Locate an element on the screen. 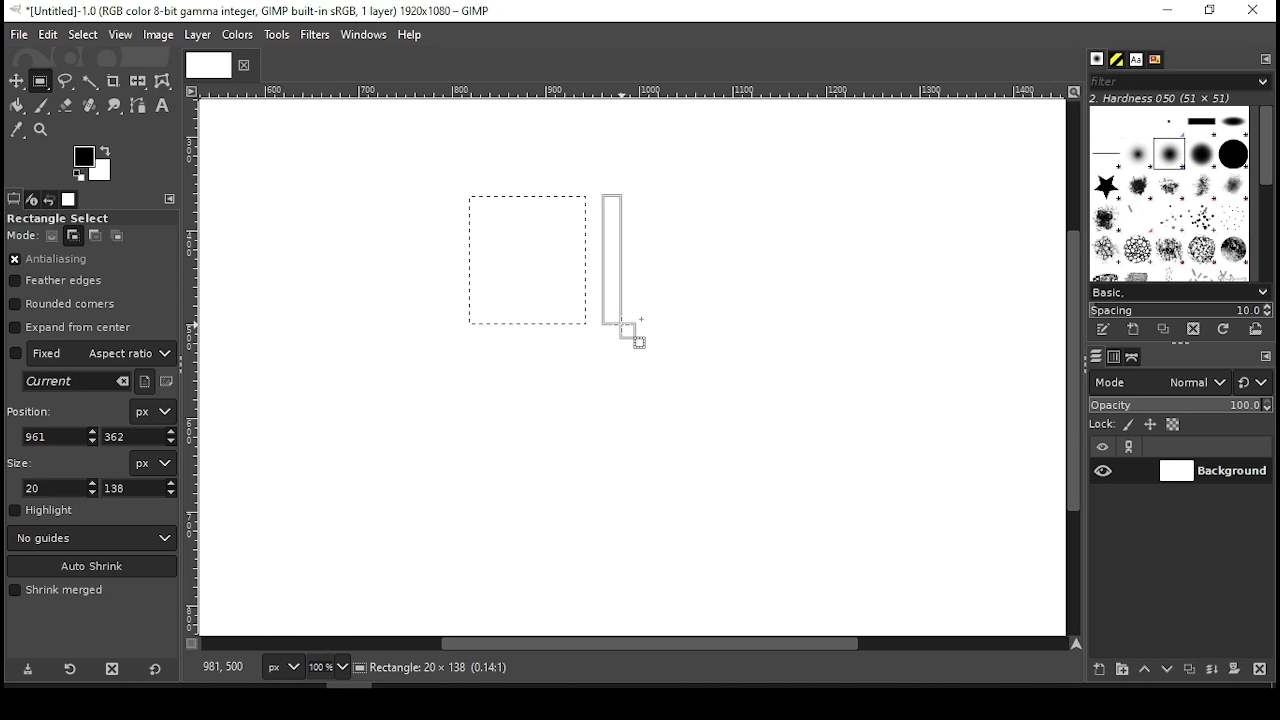  tools is located at coordinates (279, 36).